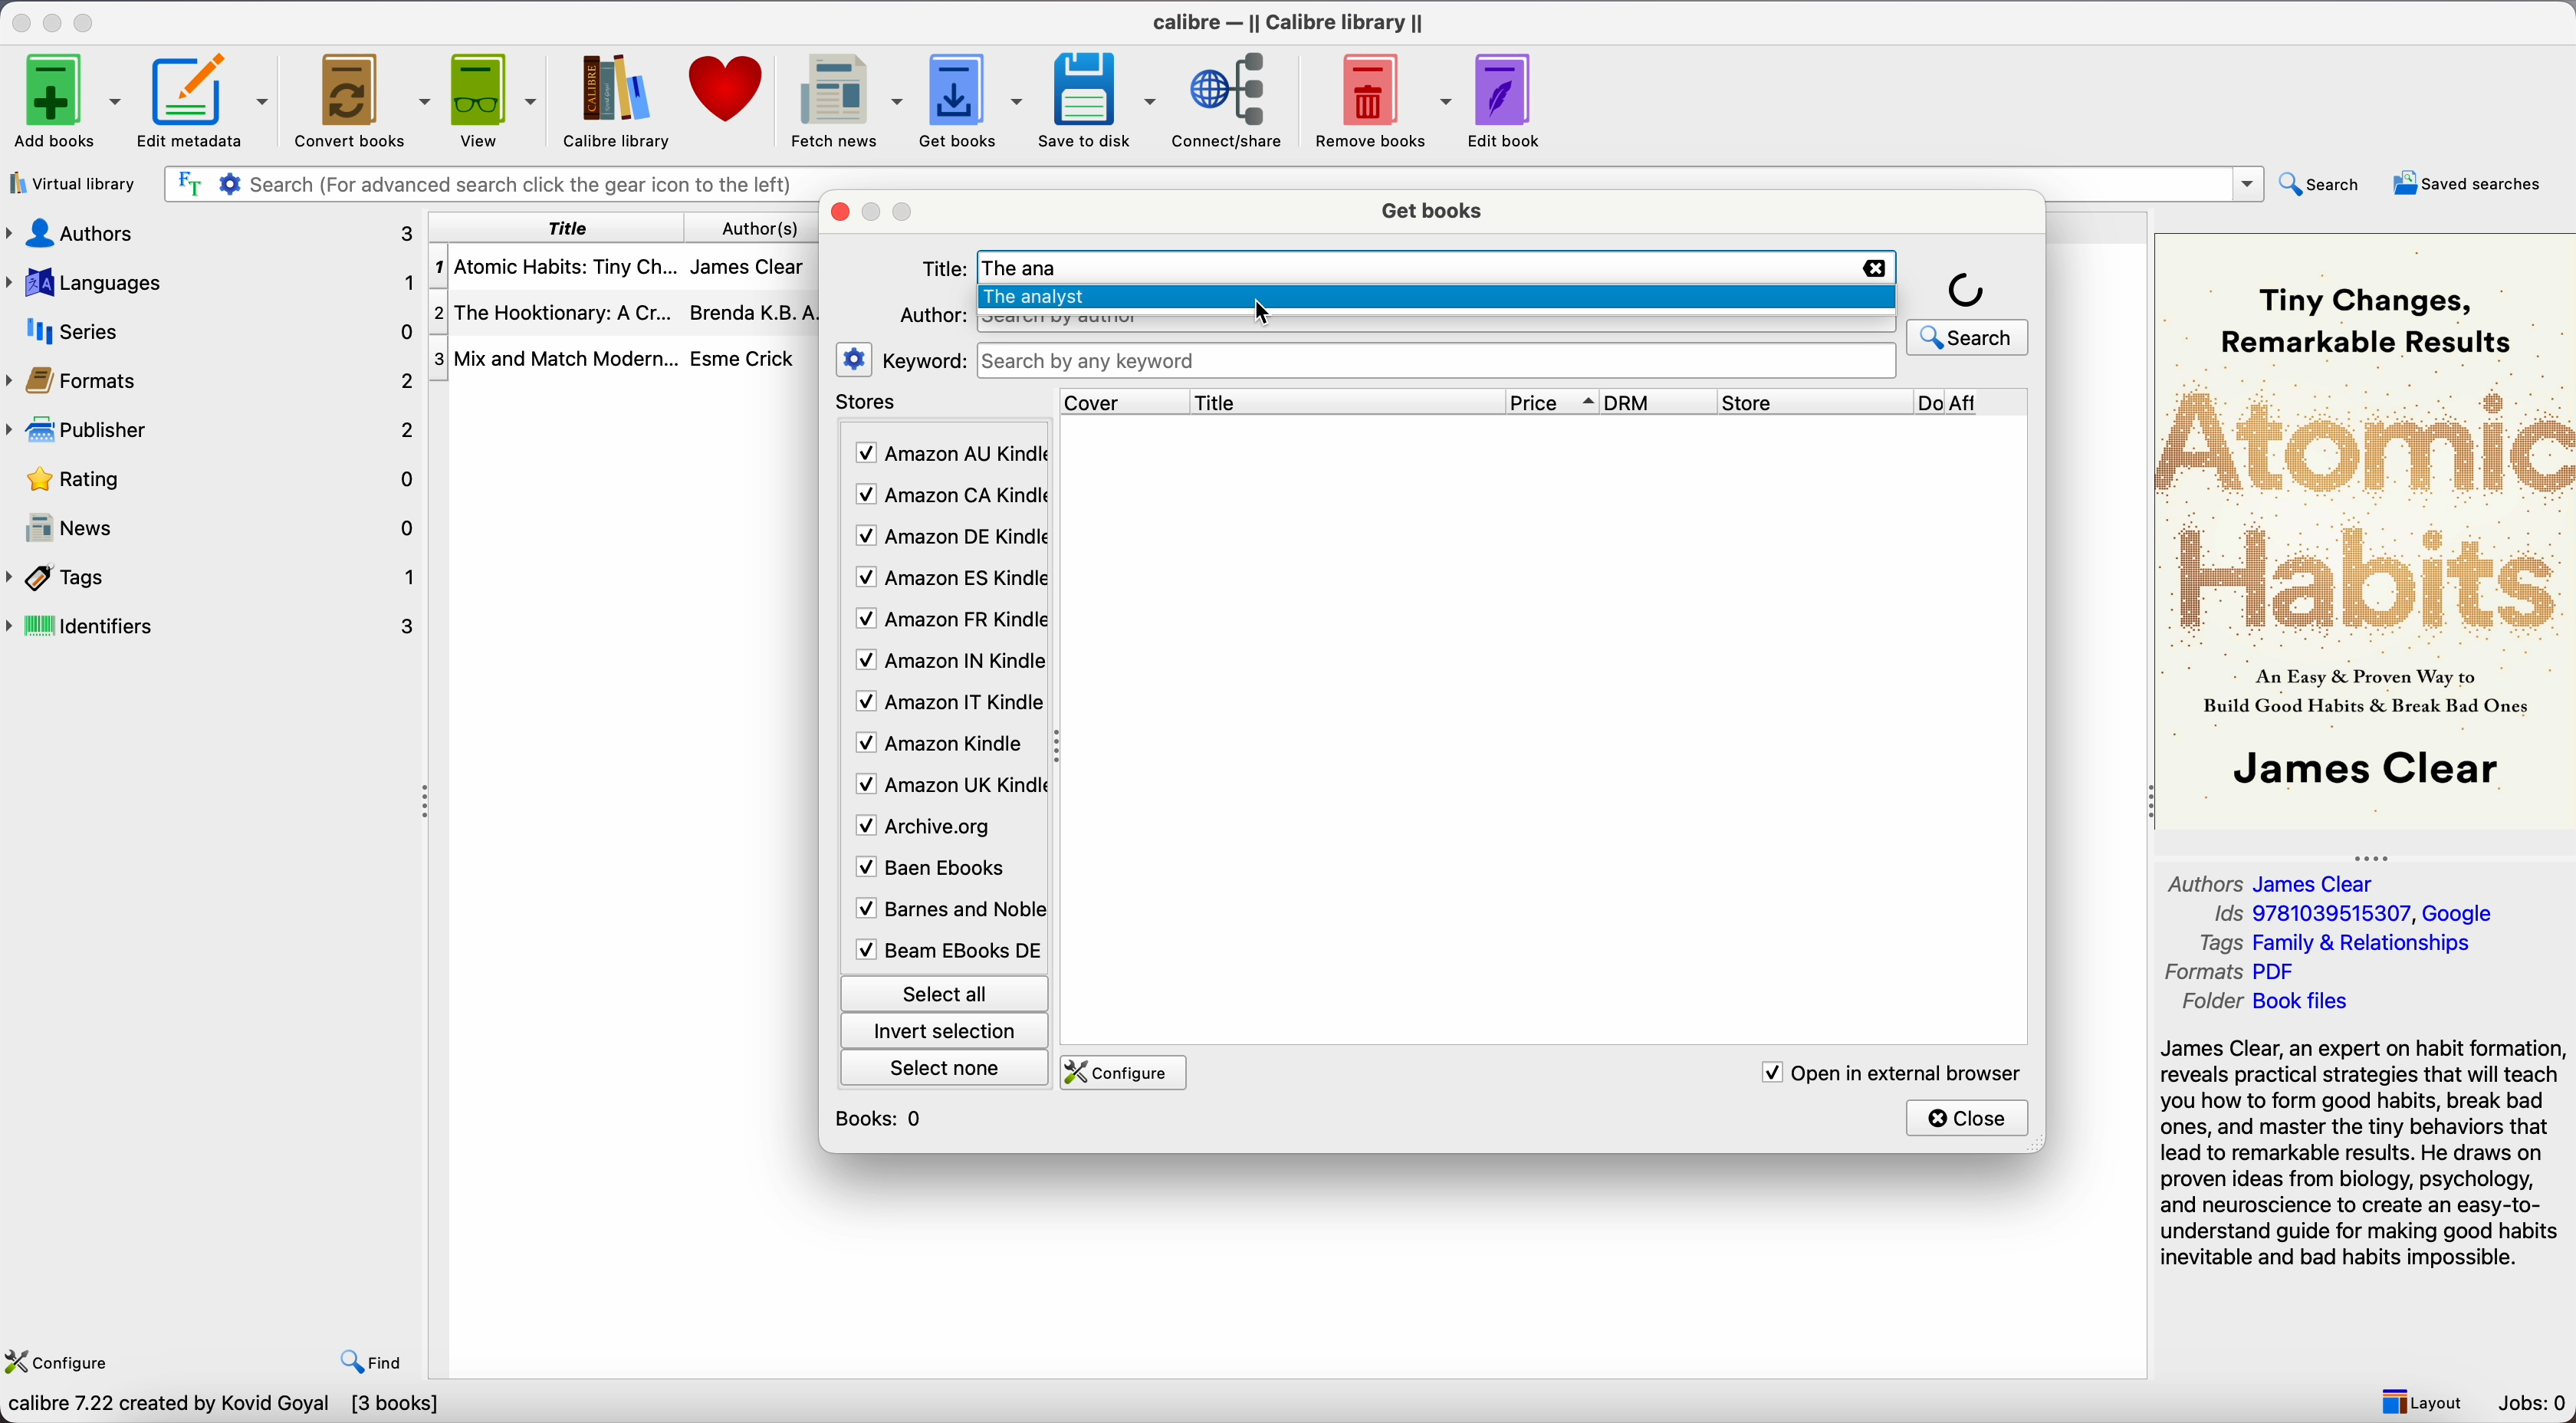  What do you see at coordinates (214, 231) in the screenshot?
I see `authors` at bounding box center [214, 231].